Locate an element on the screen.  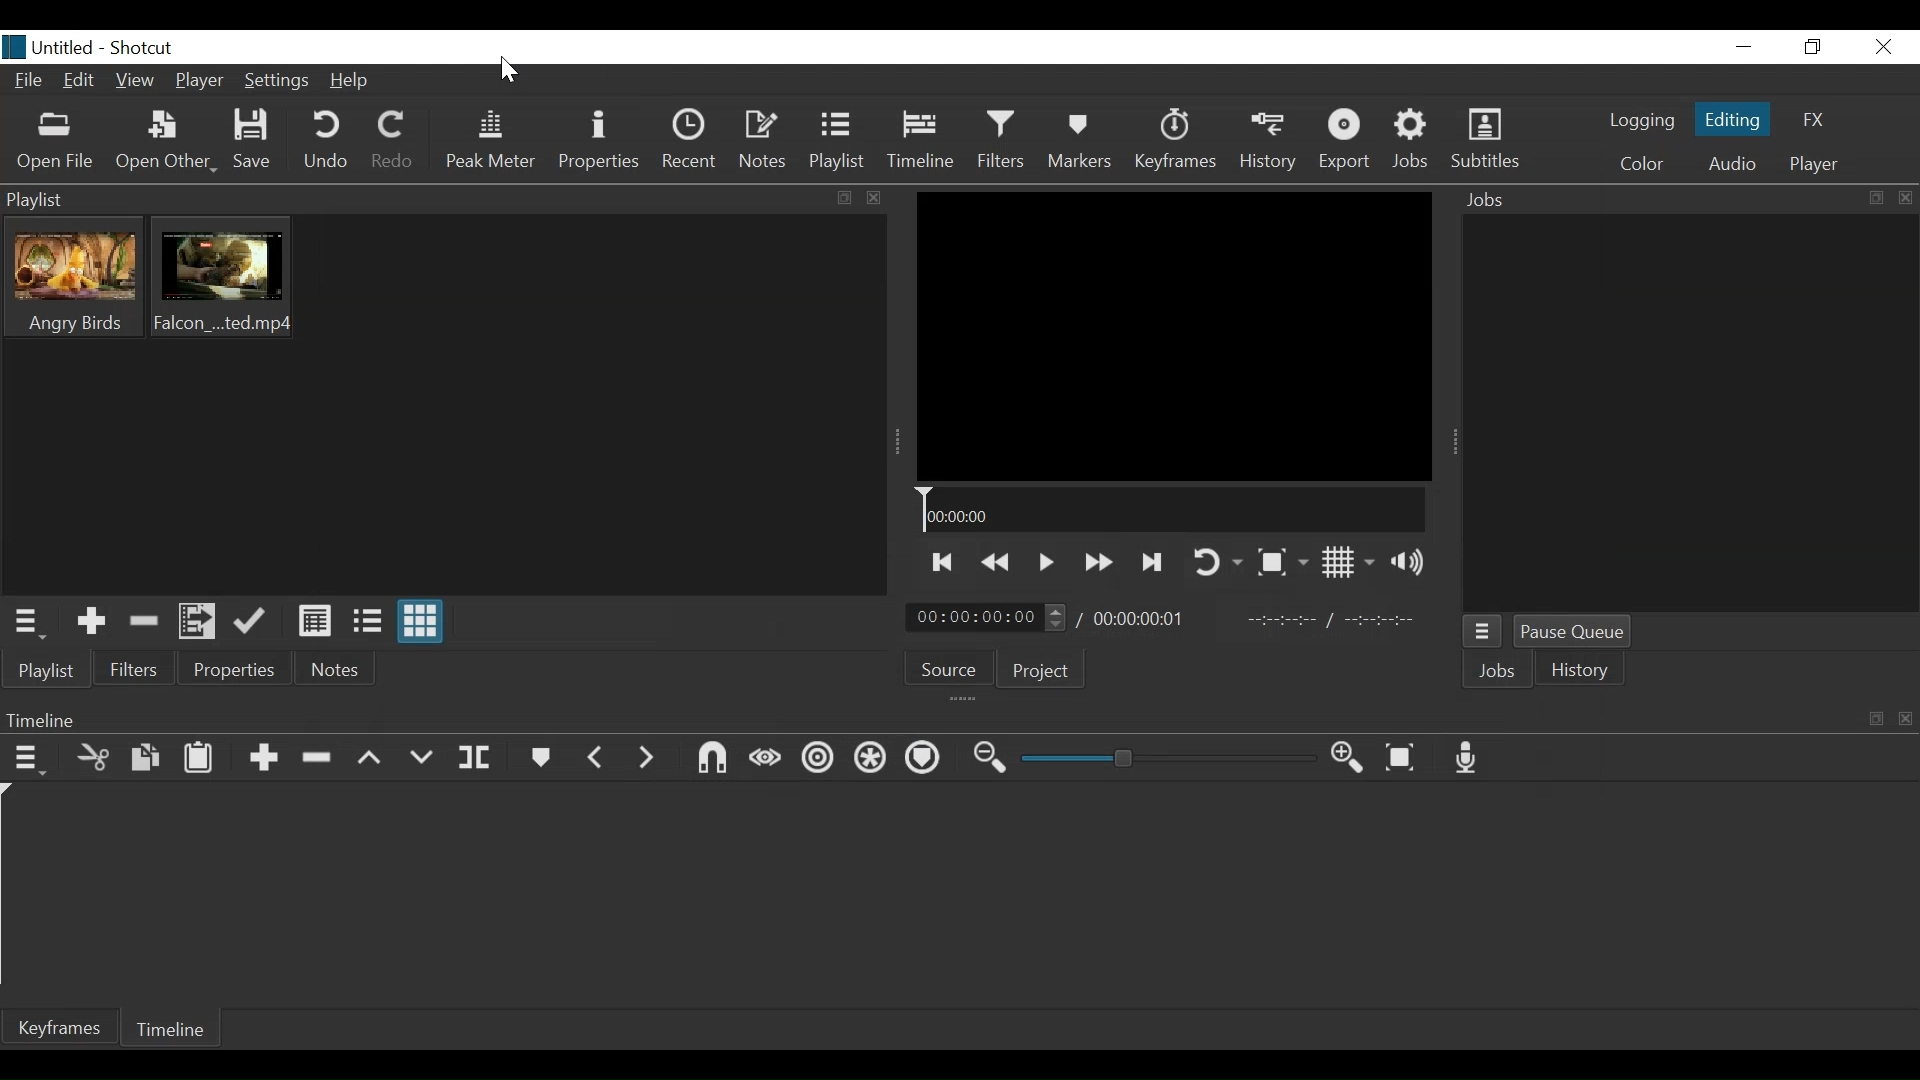
Recent is located at coordinates (689, 138).